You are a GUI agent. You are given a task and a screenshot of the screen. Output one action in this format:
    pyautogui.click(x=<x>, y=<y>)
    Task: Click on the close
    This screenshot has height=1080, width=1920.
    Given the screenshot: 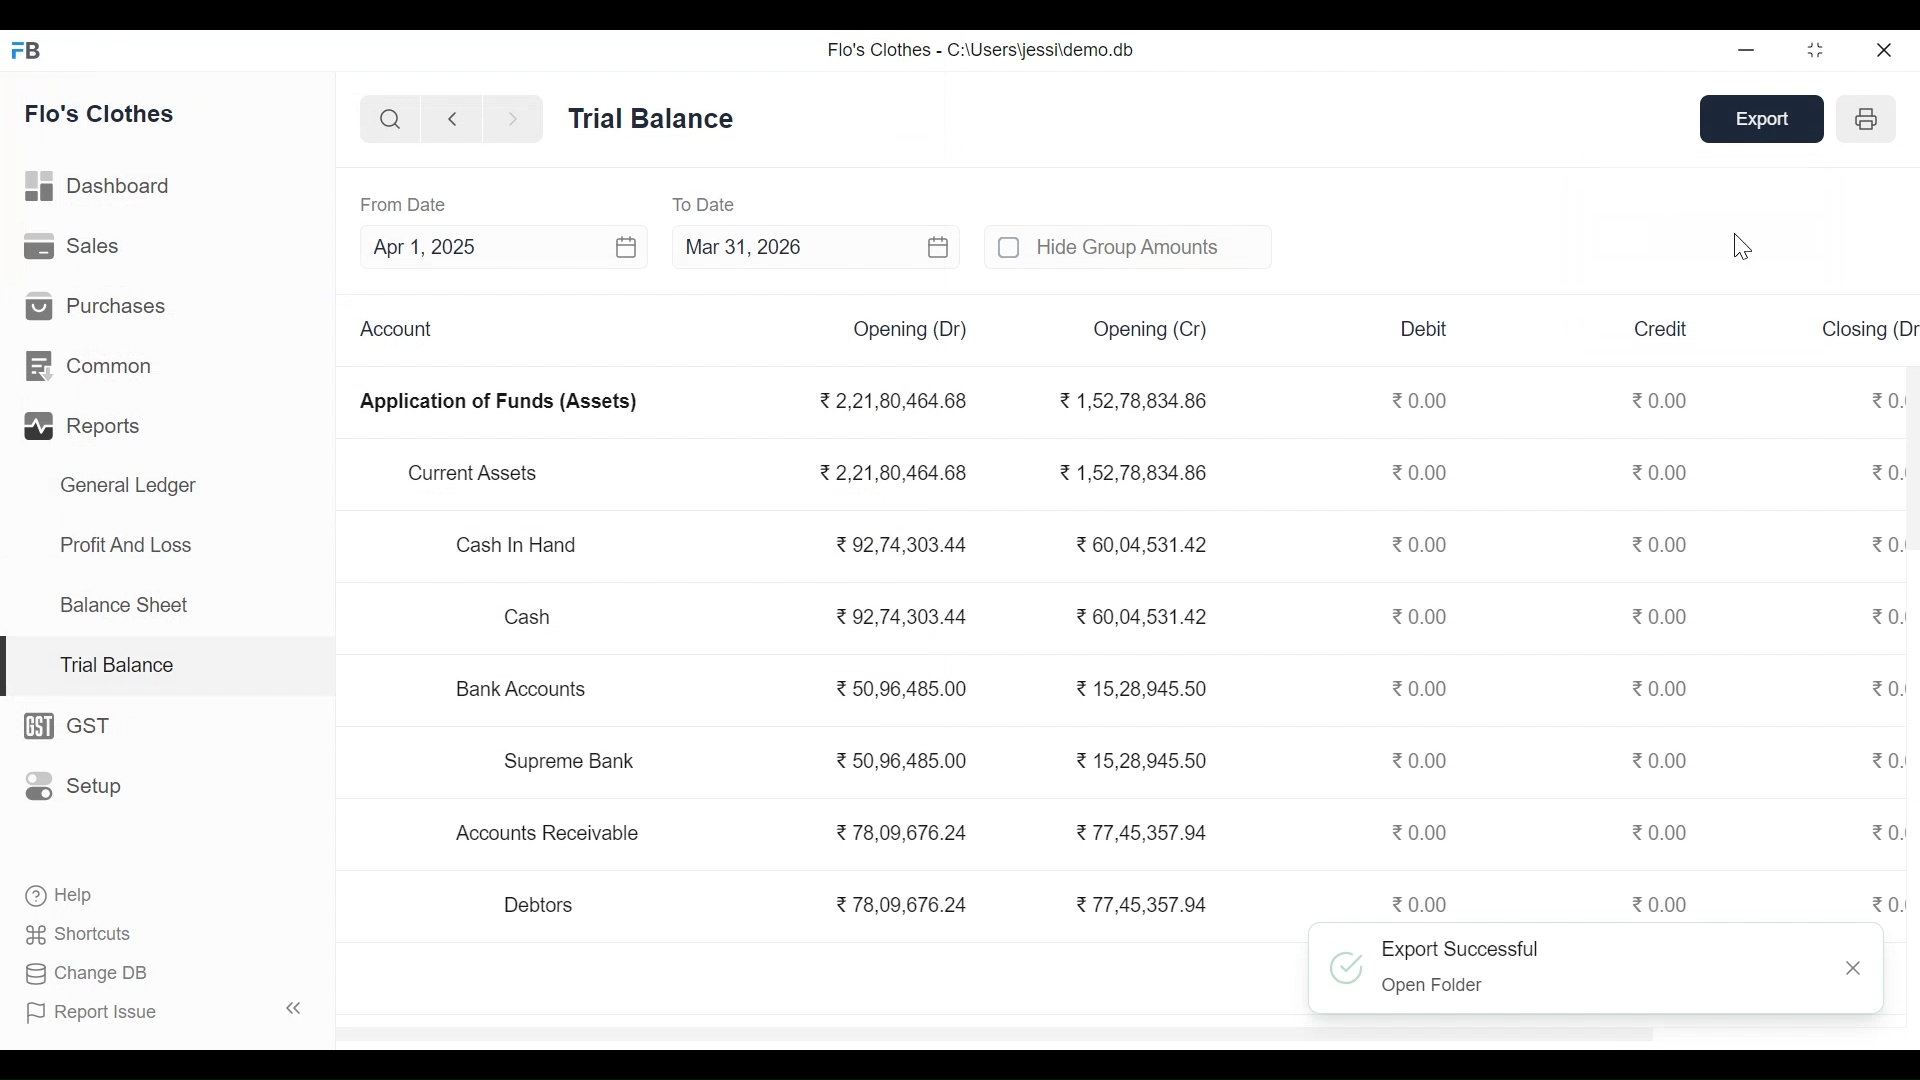 What is the action you would take?
    pyautogui.click(x=1857, y=969)
    